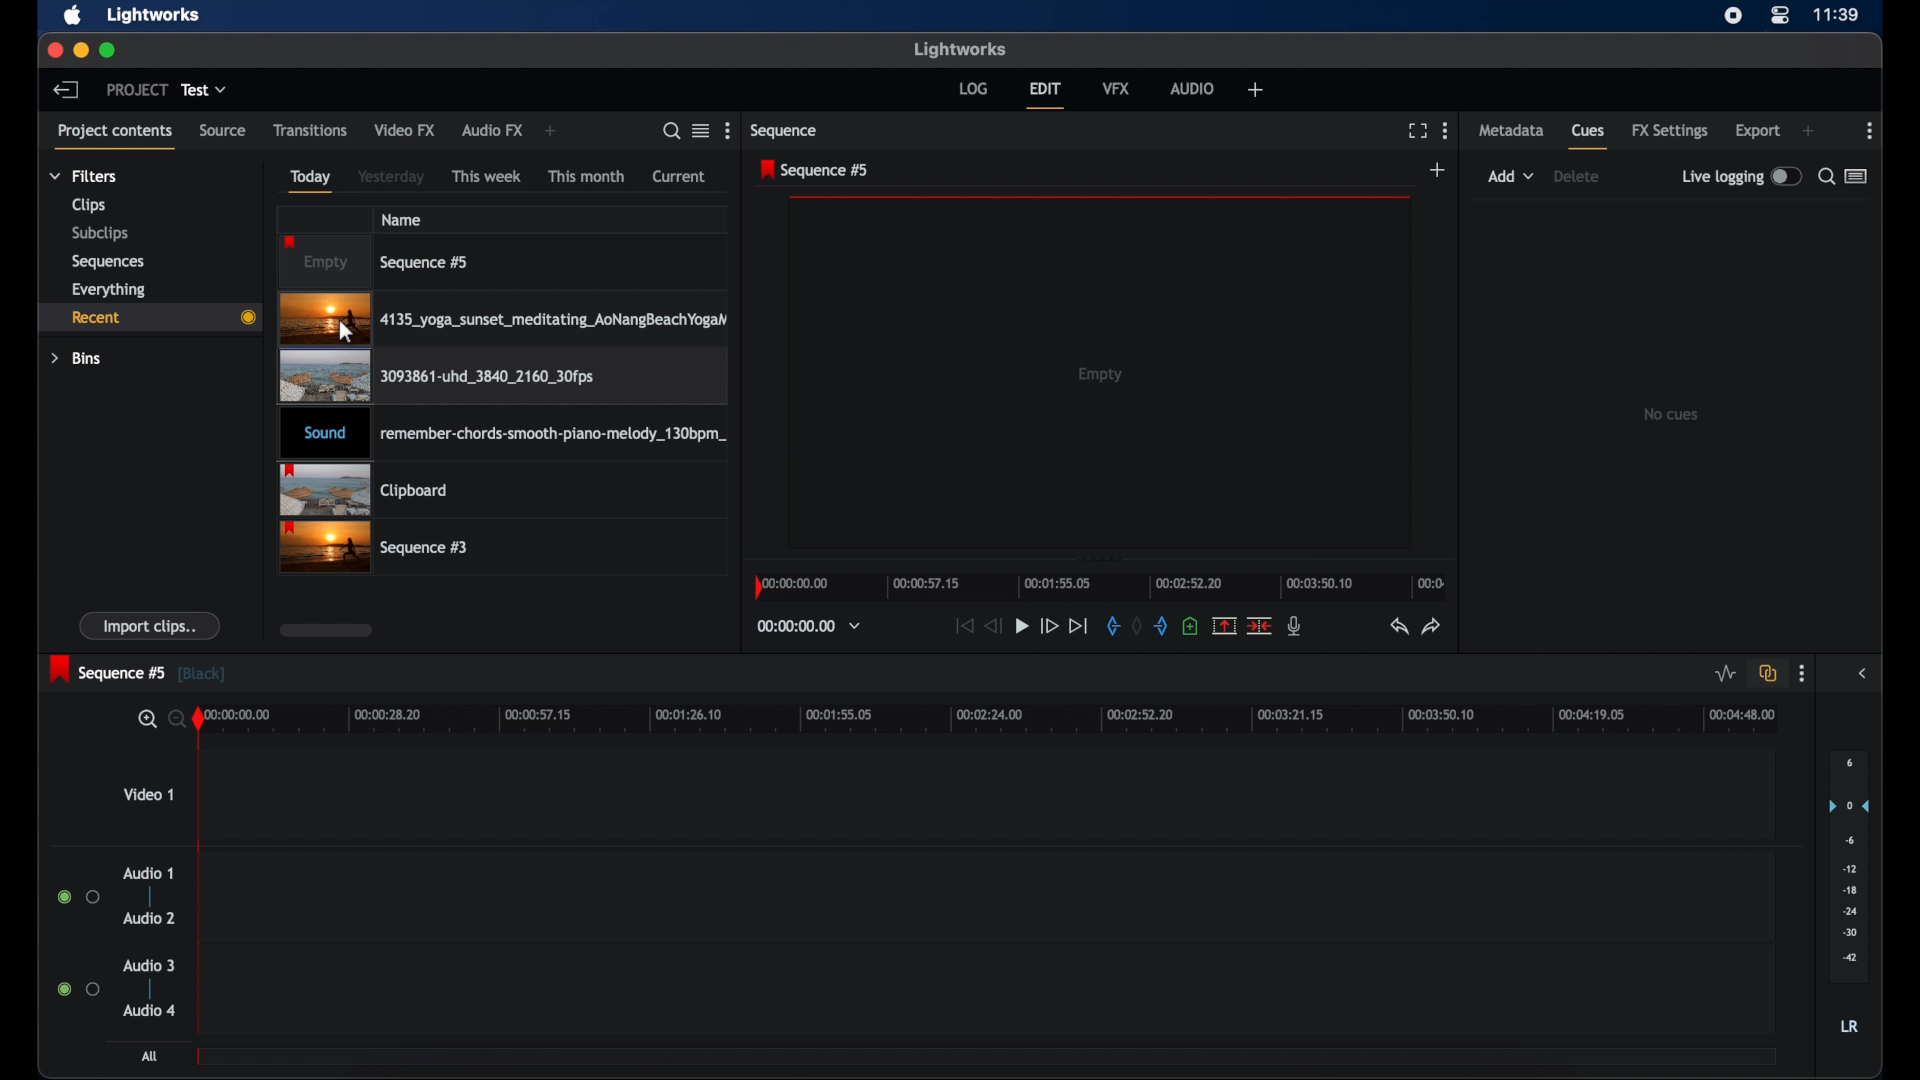 Image resolution: width=1920 pixels, height=1080 pixels. Describe the element at coordinates (78, 360) in the screenshot. I see `bins` at that location.